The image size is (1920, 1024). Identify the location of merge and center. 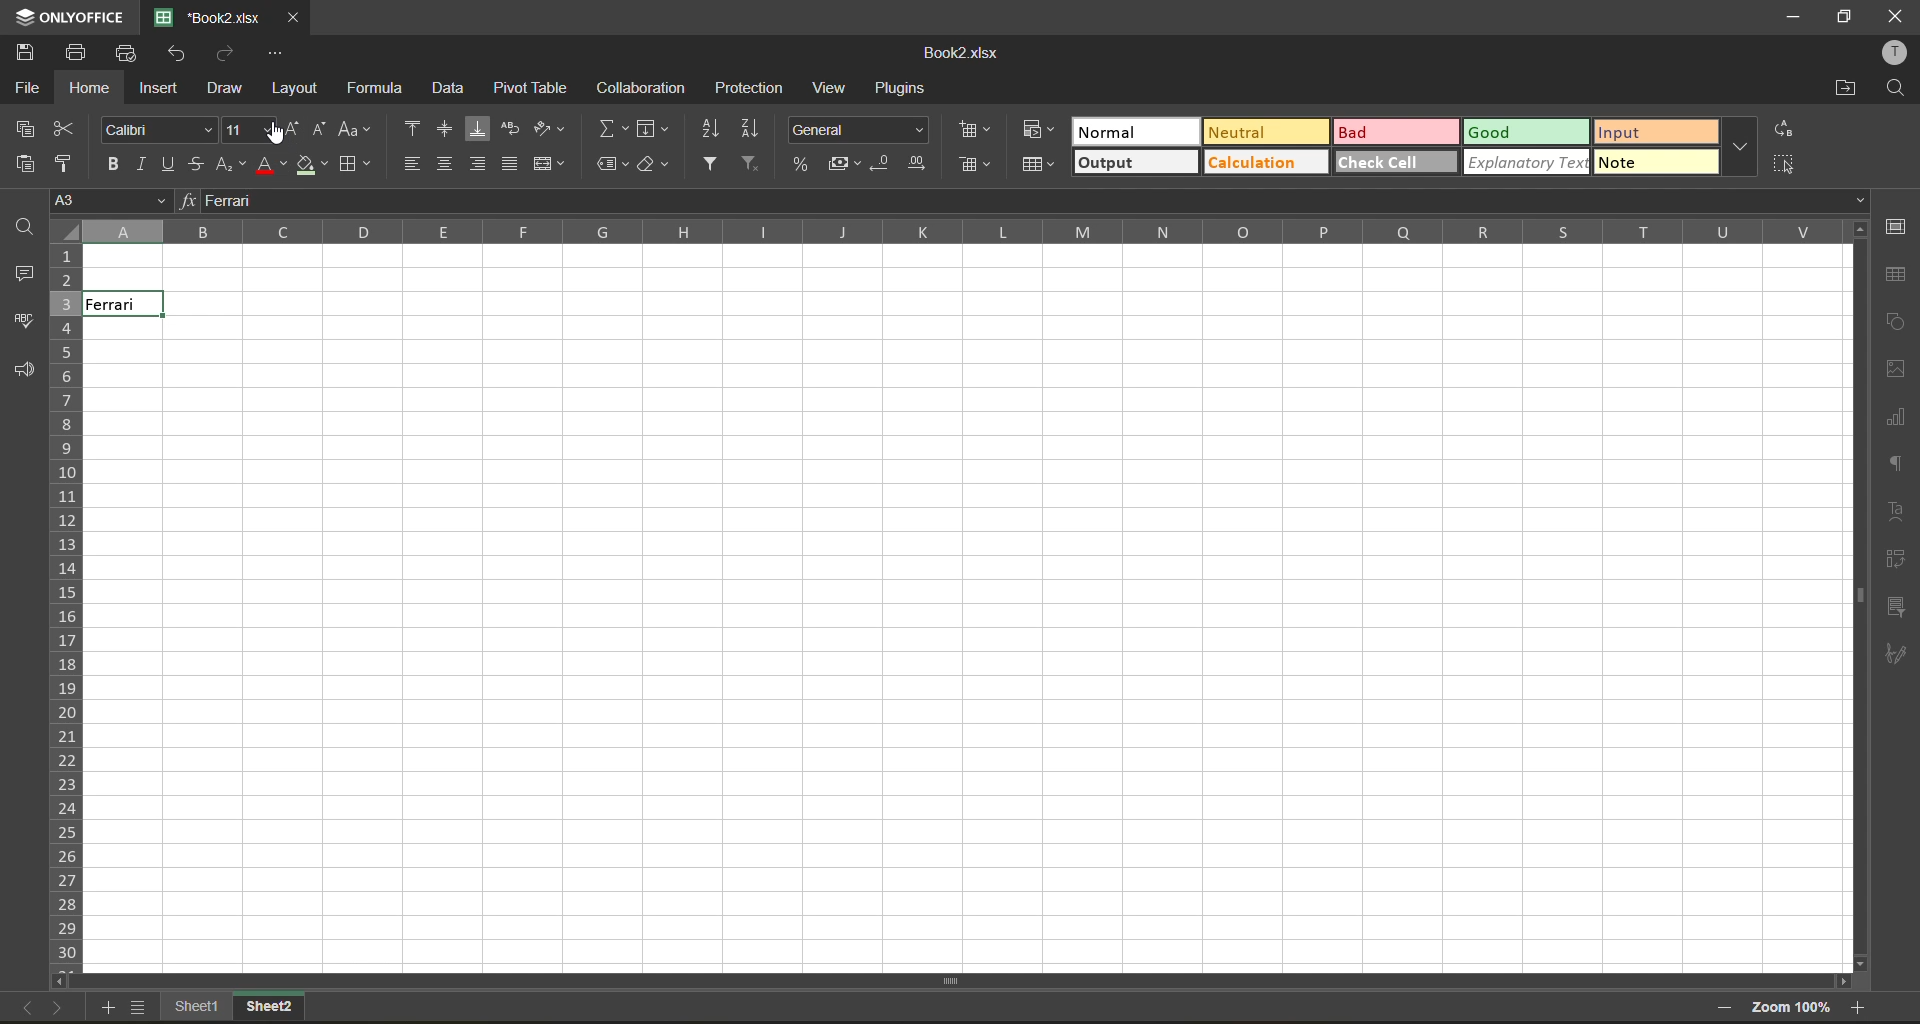
(548, 165).